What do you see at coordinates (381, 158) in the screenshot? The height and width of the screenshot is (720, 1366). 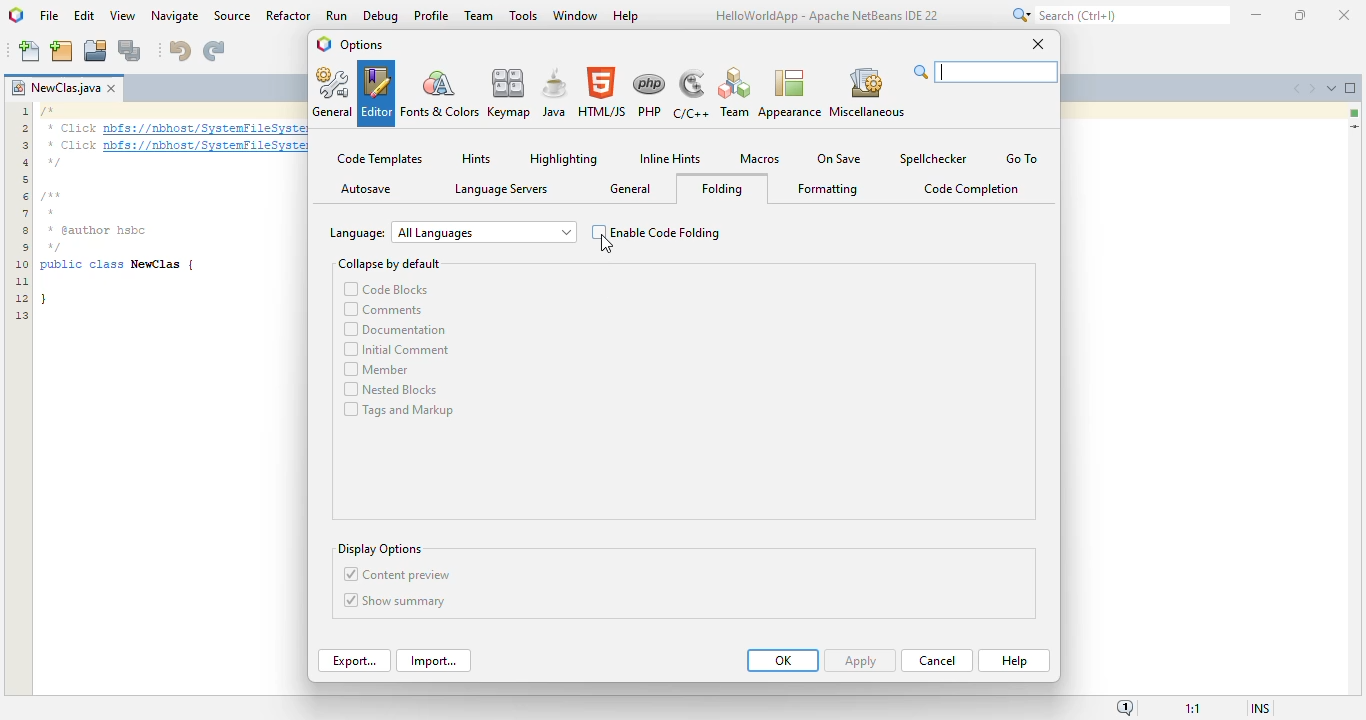 I see `code templates` at bounding box center [381, 158].